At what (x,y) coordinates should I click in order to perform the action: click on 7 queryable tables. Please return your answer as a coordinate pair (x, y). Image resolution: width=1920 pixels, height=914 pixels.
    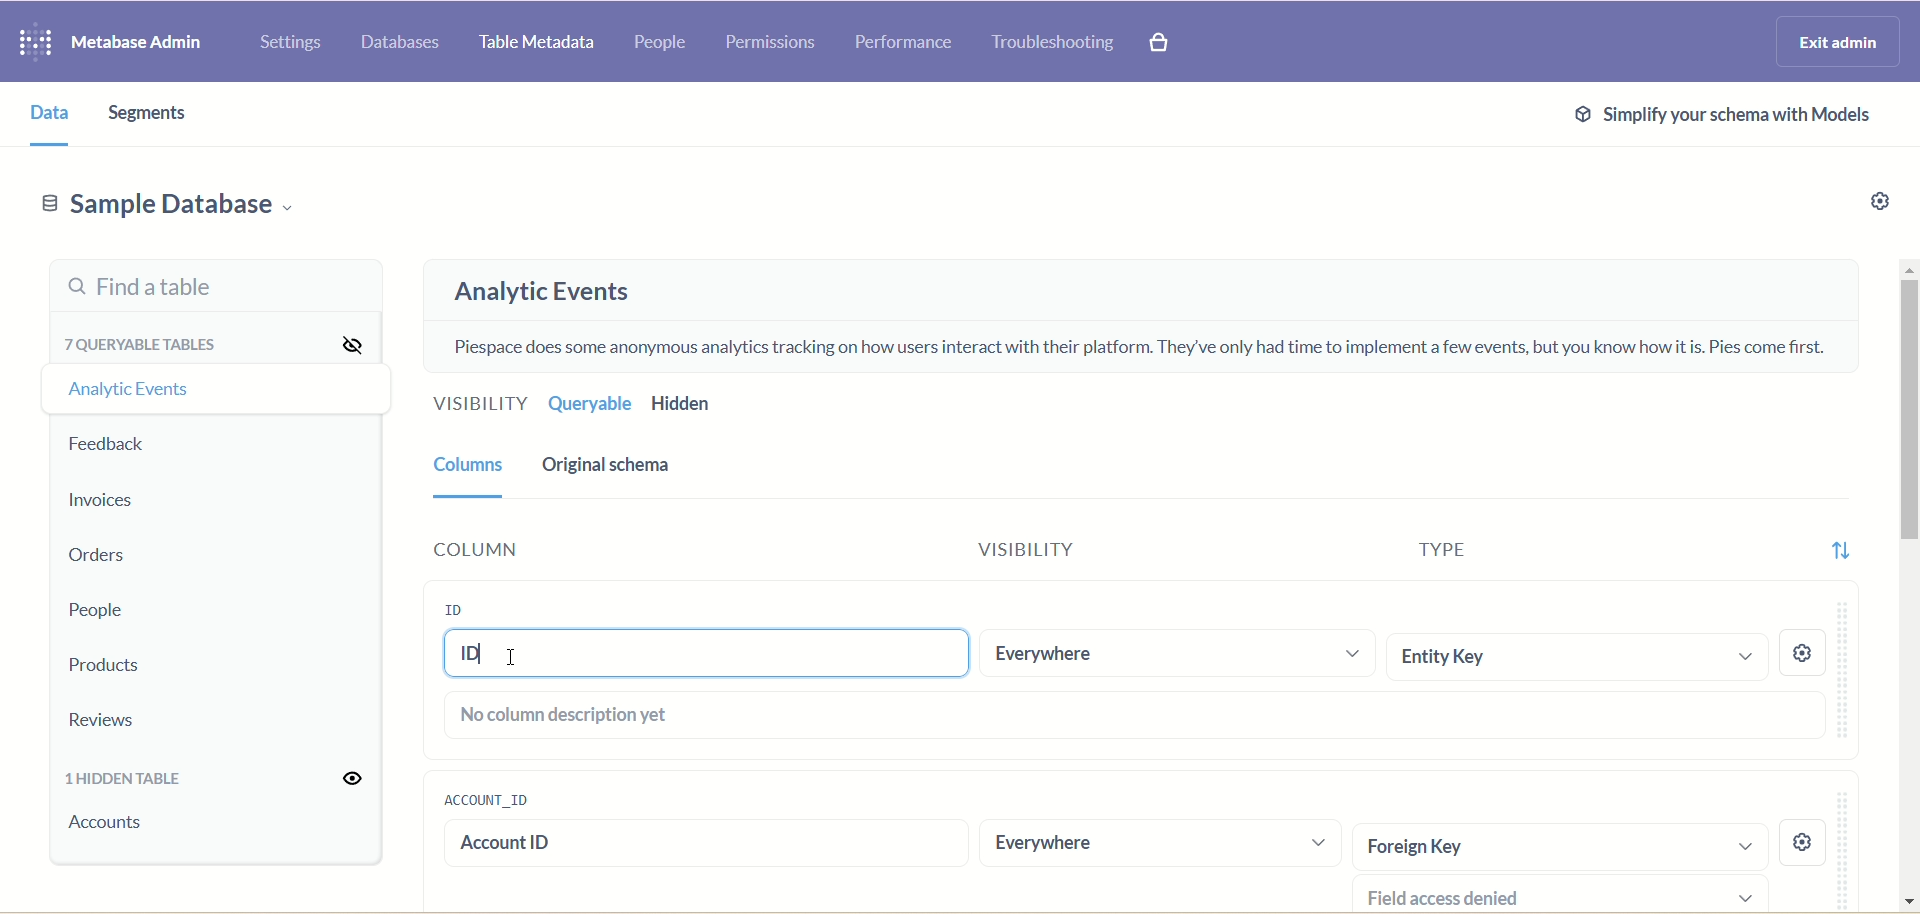
    Looking at the image, I should click on (136, 343).